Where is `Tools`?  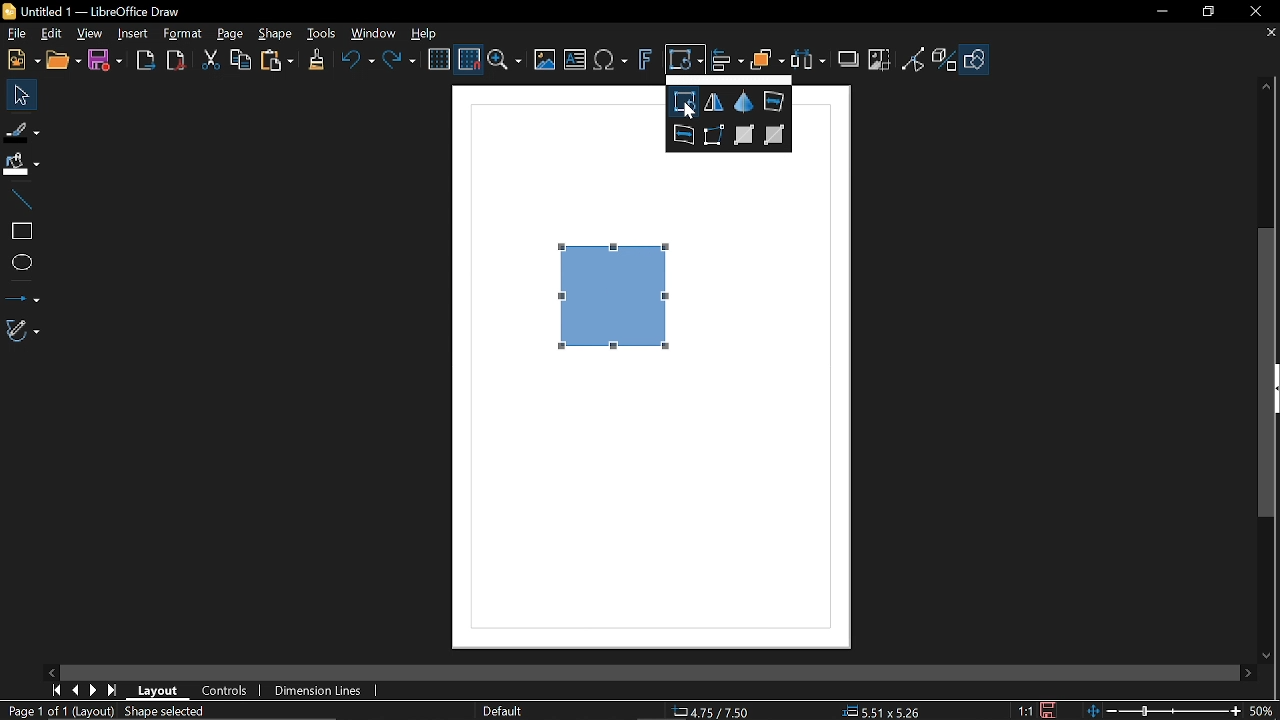
Tools is located at coordinates (321, 33).